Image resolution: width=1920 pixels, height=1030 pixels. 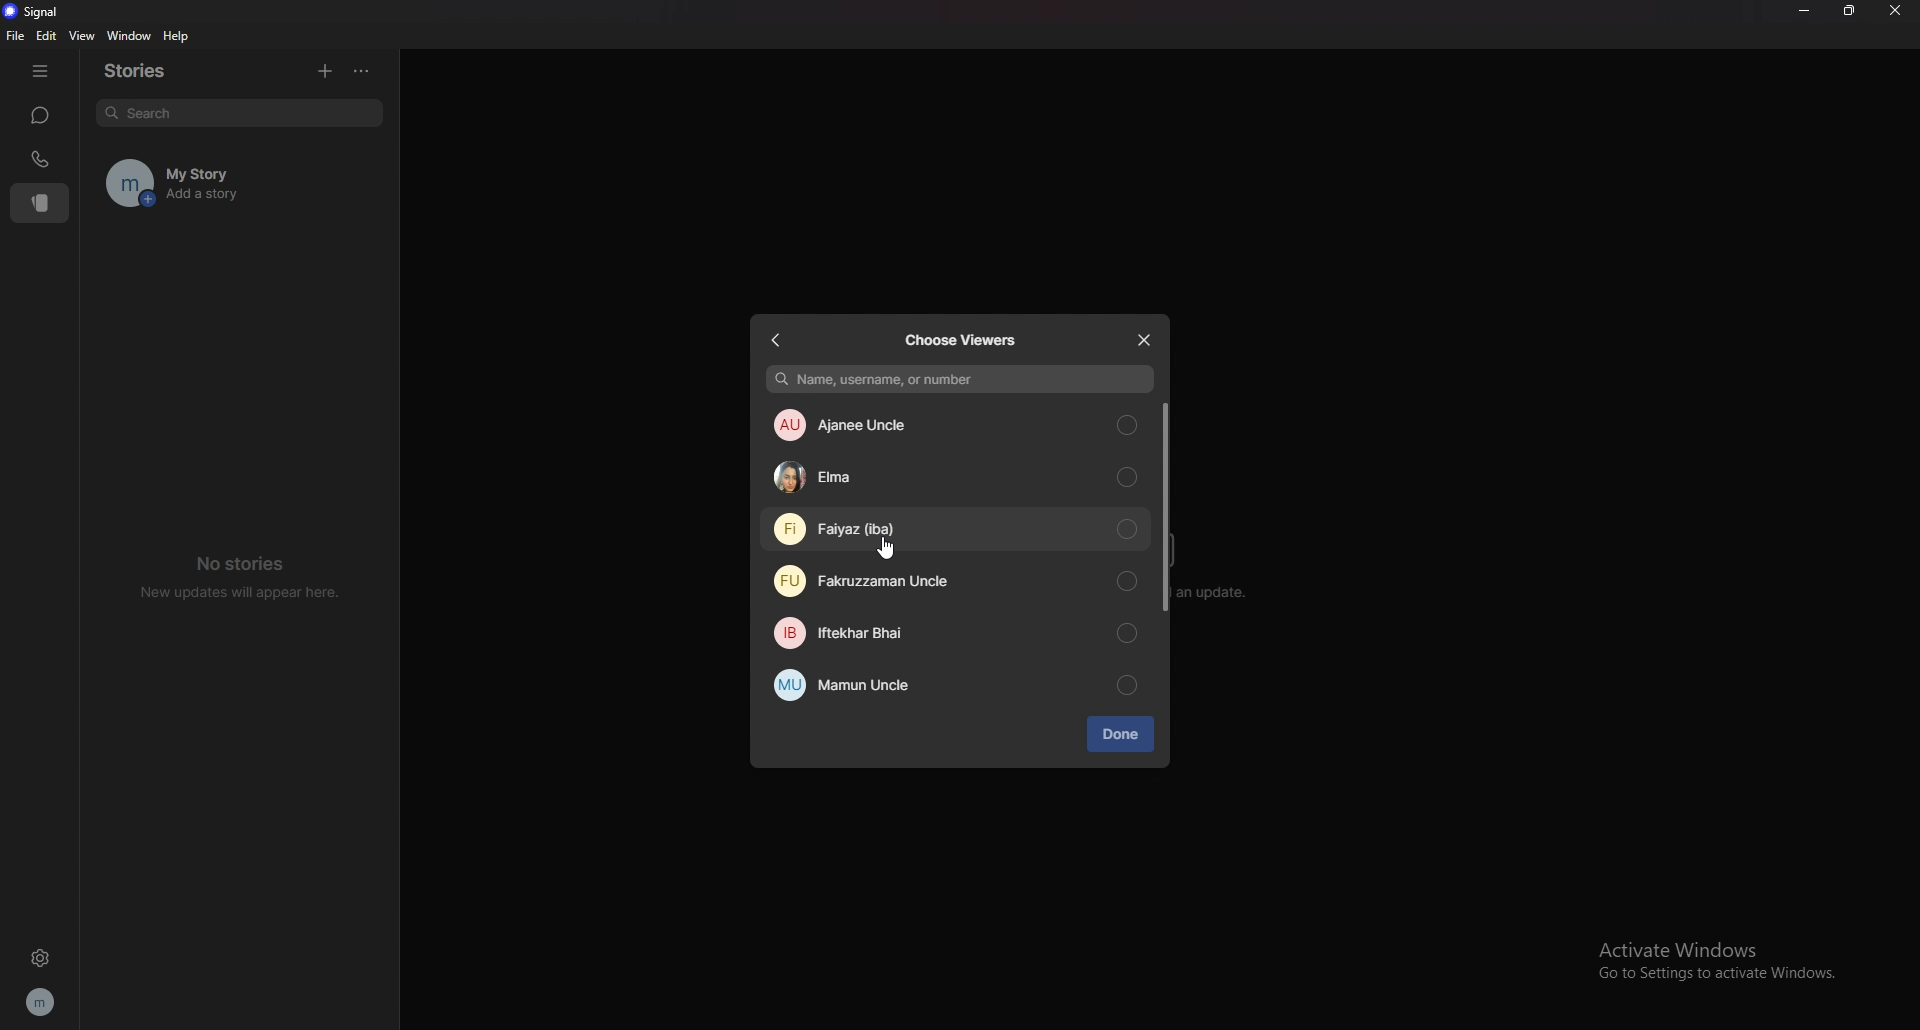 What do you see at coordinates (320, 68) in the screenshot?
I see `add story` at bounding box center [320, 68].